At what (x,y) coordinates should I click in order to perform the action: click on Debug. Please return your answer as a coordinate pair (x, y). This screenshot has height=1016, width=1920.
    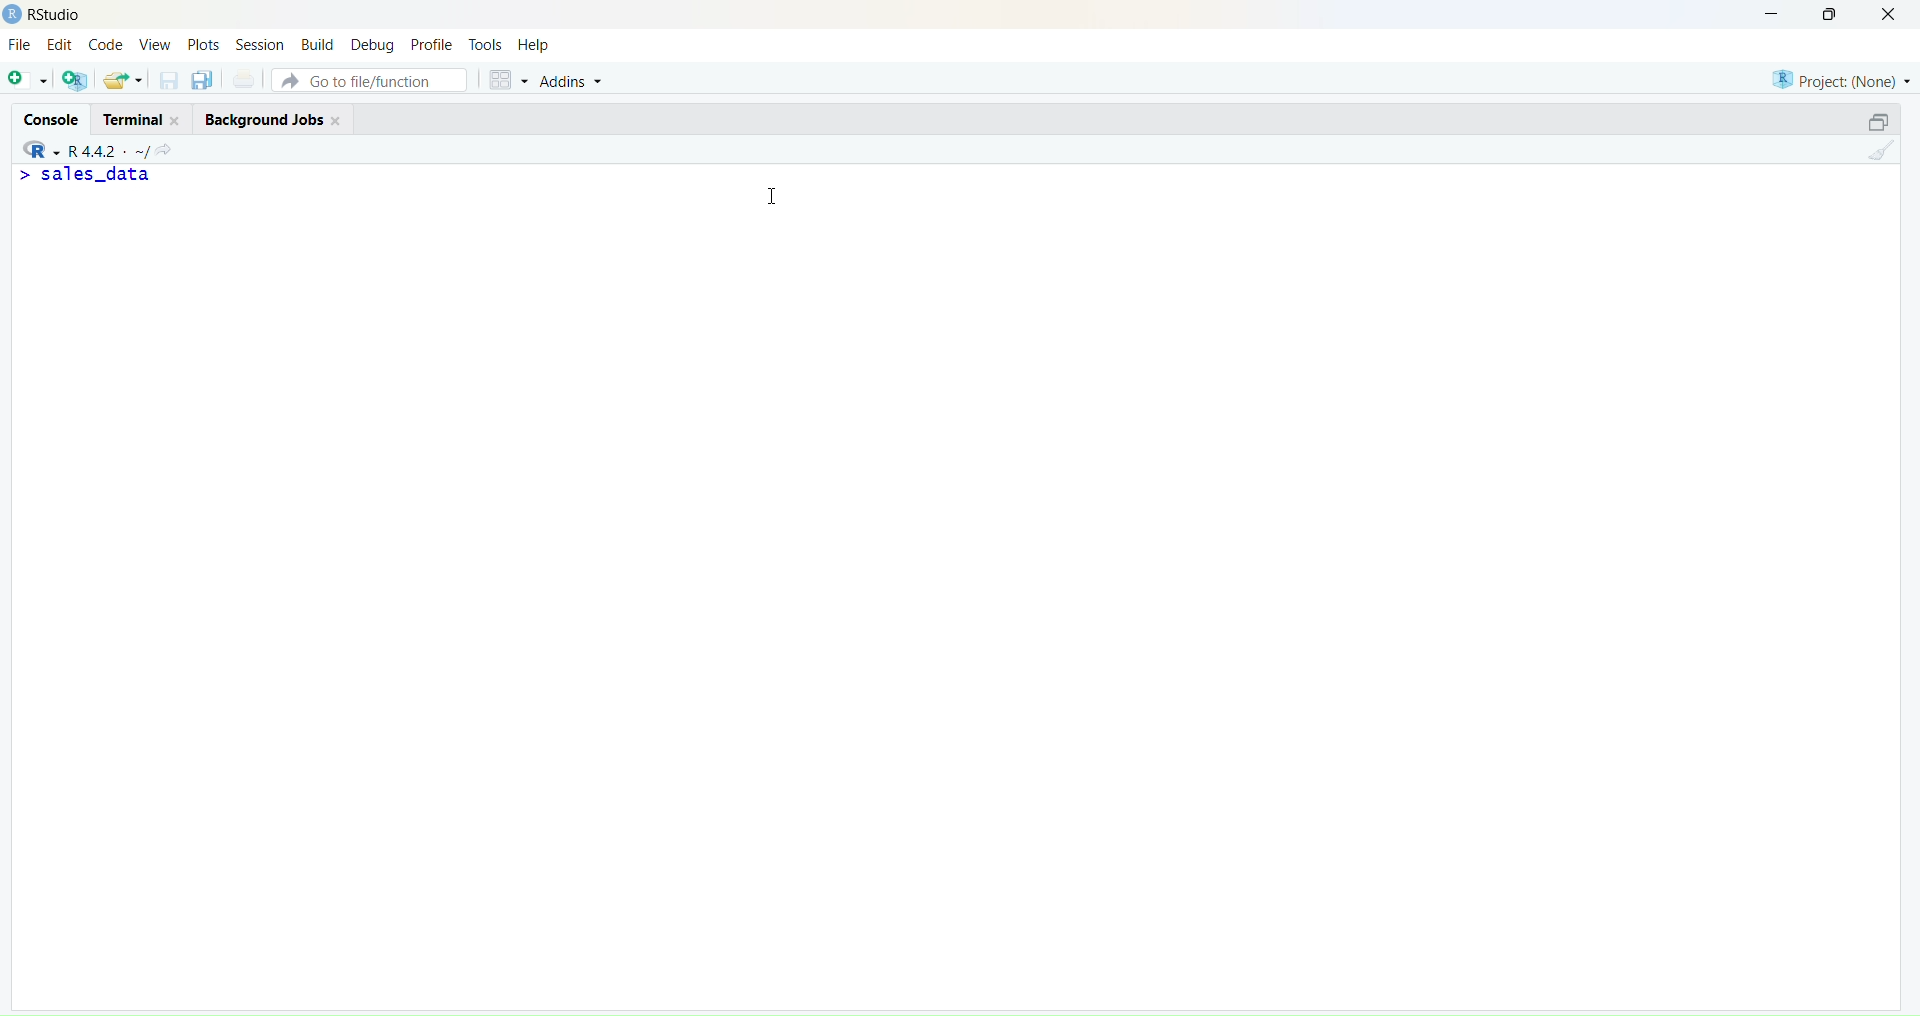
    Looking at the image, I should click on (372, 44).